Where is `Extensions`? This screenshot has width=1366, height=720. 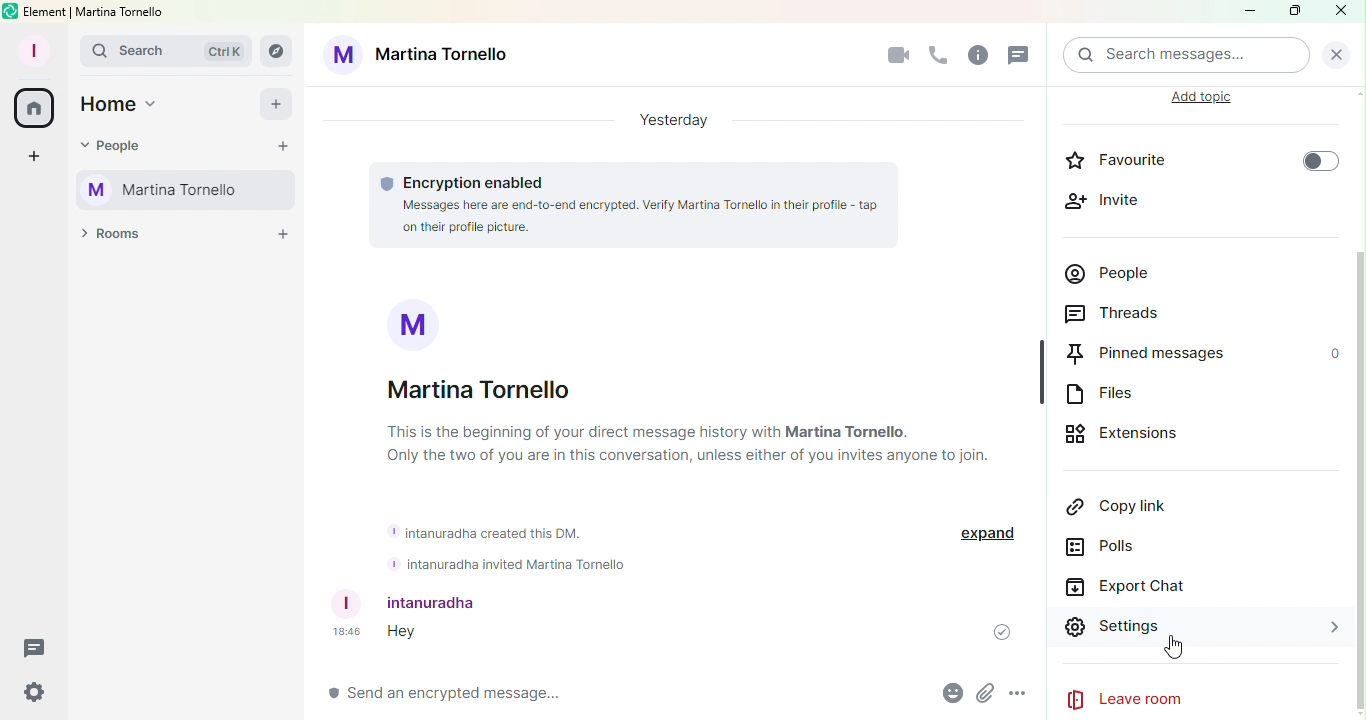 Extensions is located at coordinates (1180, 435).